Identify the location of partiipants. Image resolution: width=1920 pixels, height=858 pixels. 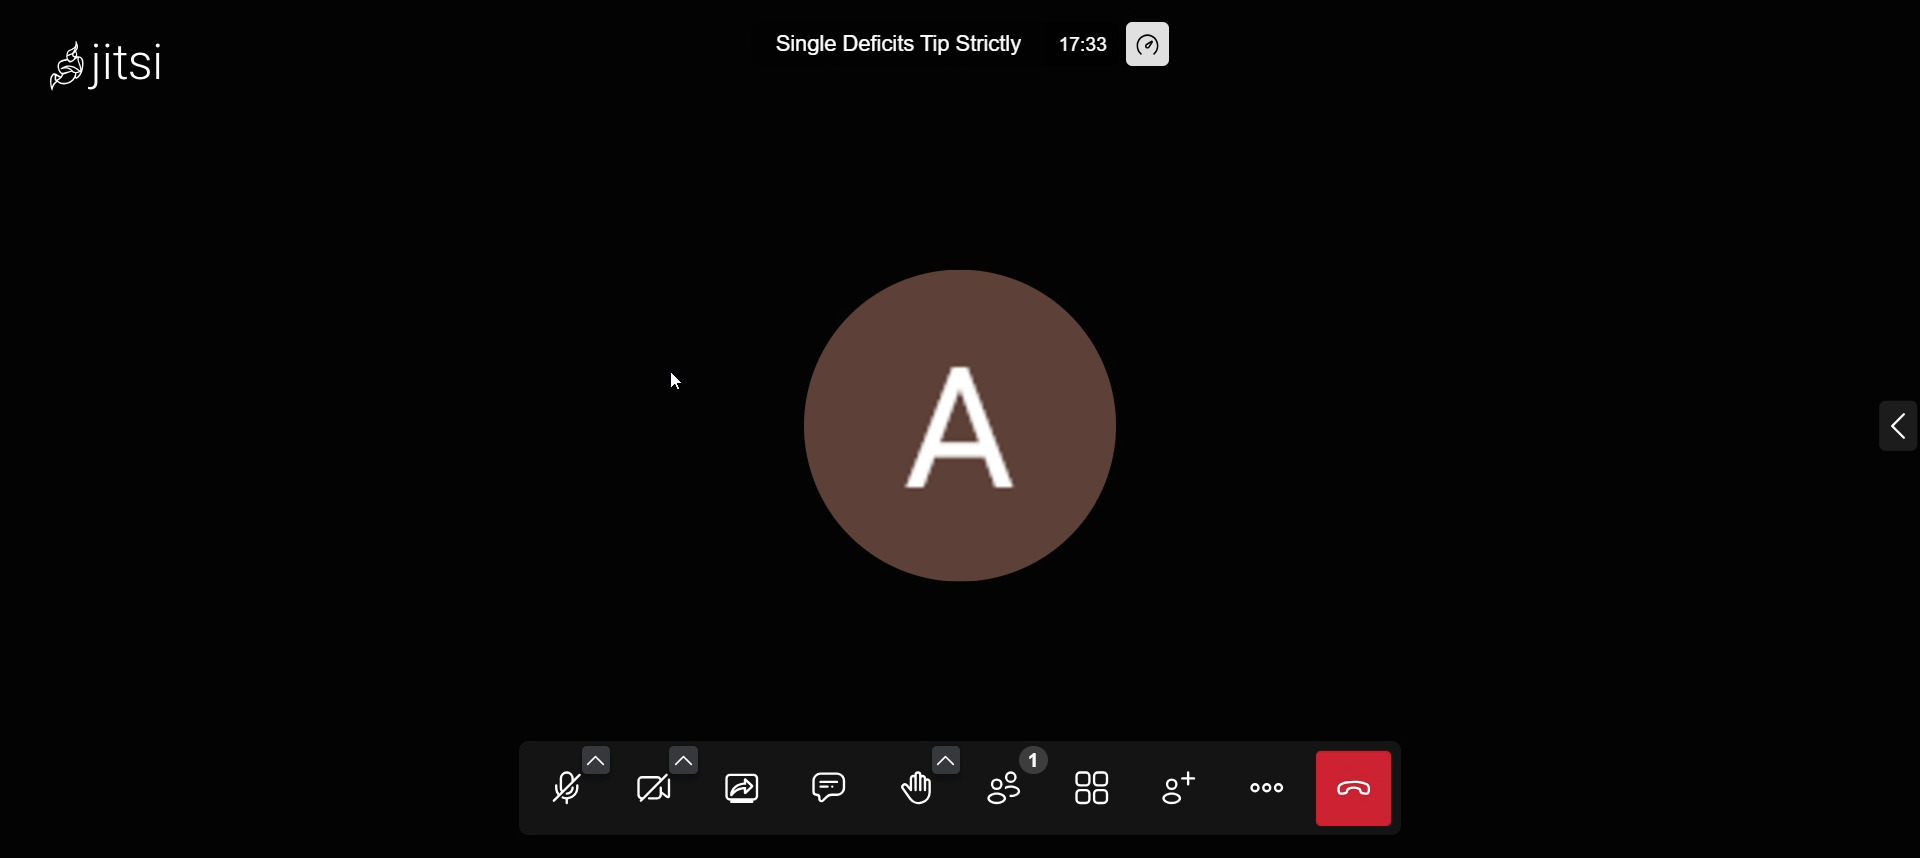
(1014, 778).